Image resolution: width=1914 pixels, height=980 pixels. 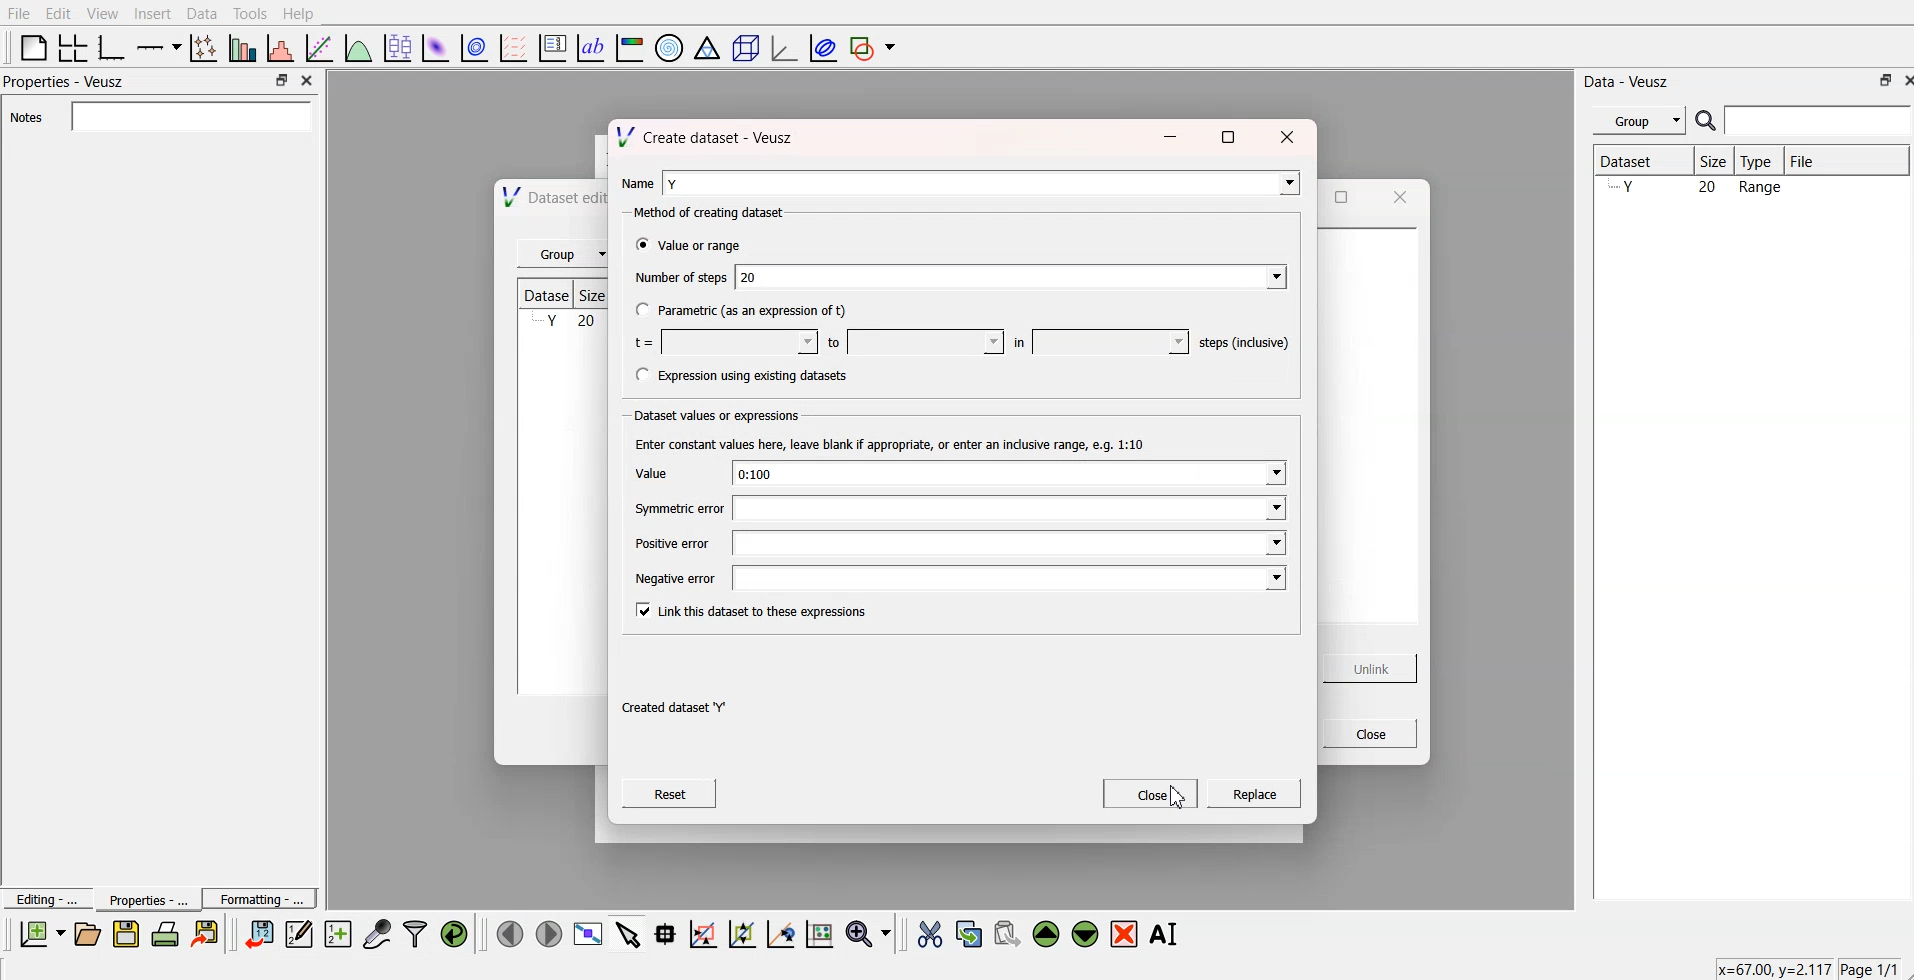 I want to click on Zoom function menu, so click(x=870, y=932).